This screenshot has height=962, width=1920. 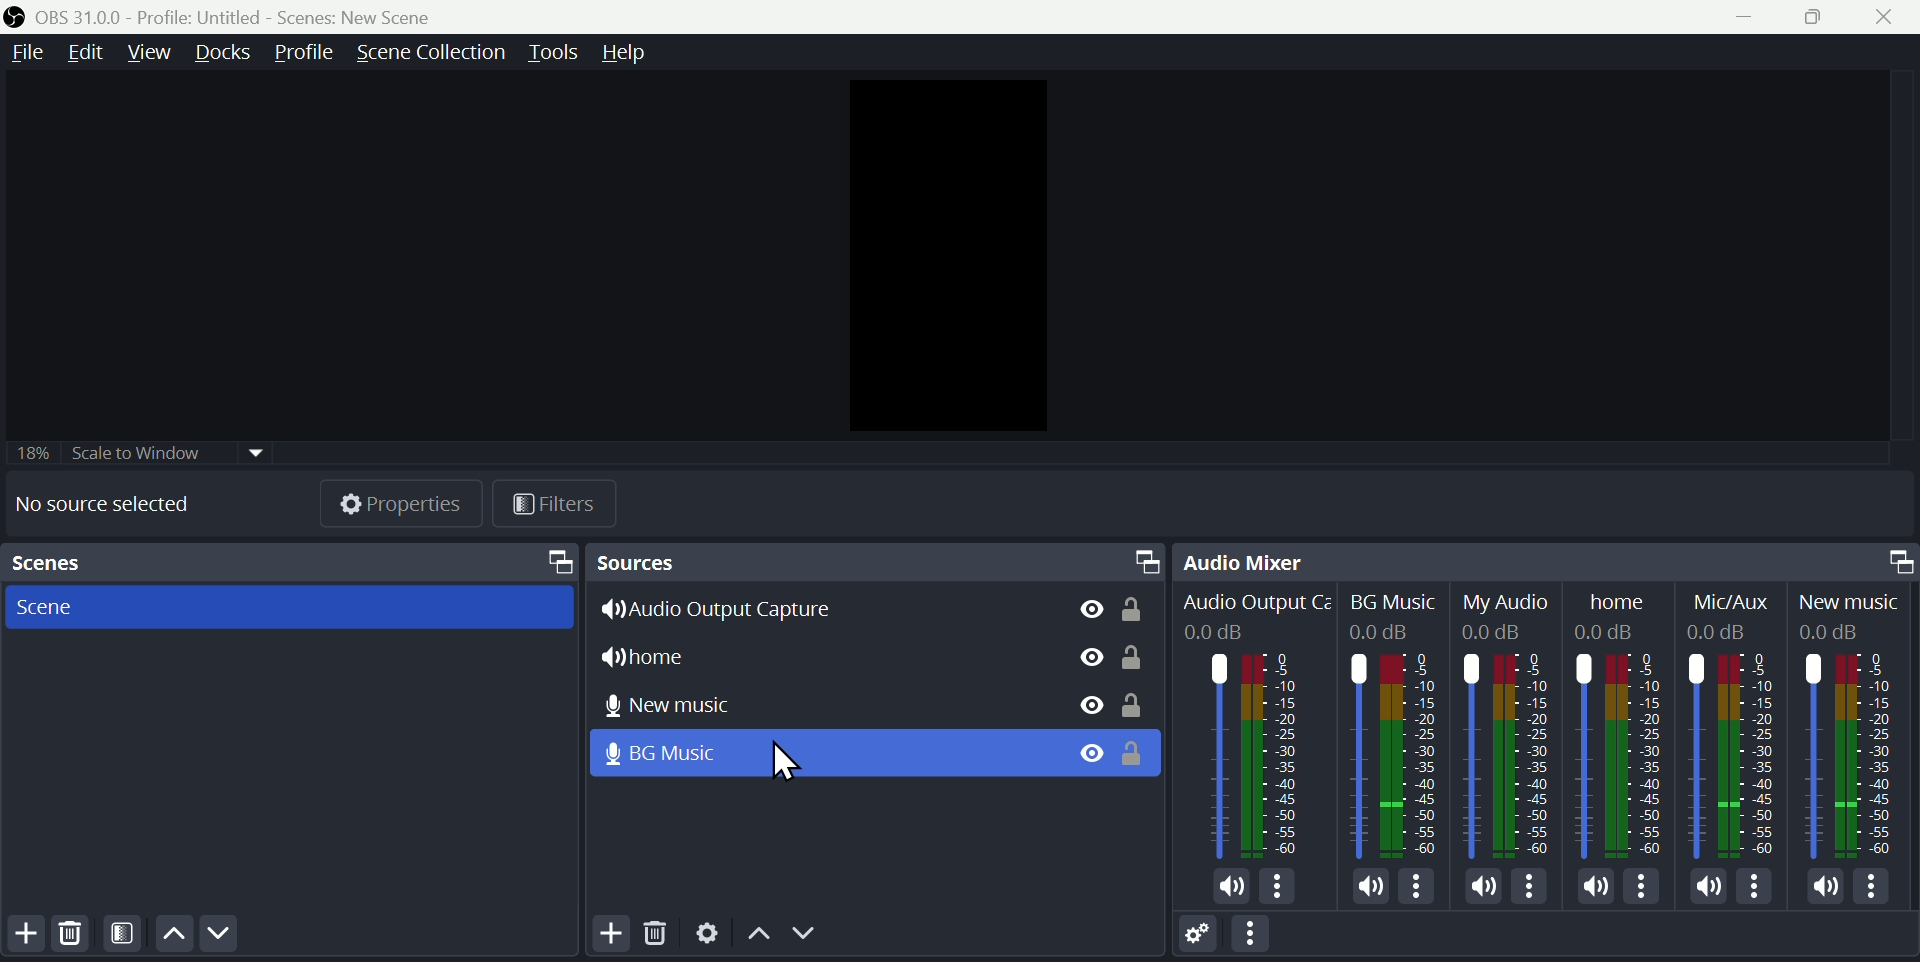 I want to click on Tools, so click(x=561, y=49).